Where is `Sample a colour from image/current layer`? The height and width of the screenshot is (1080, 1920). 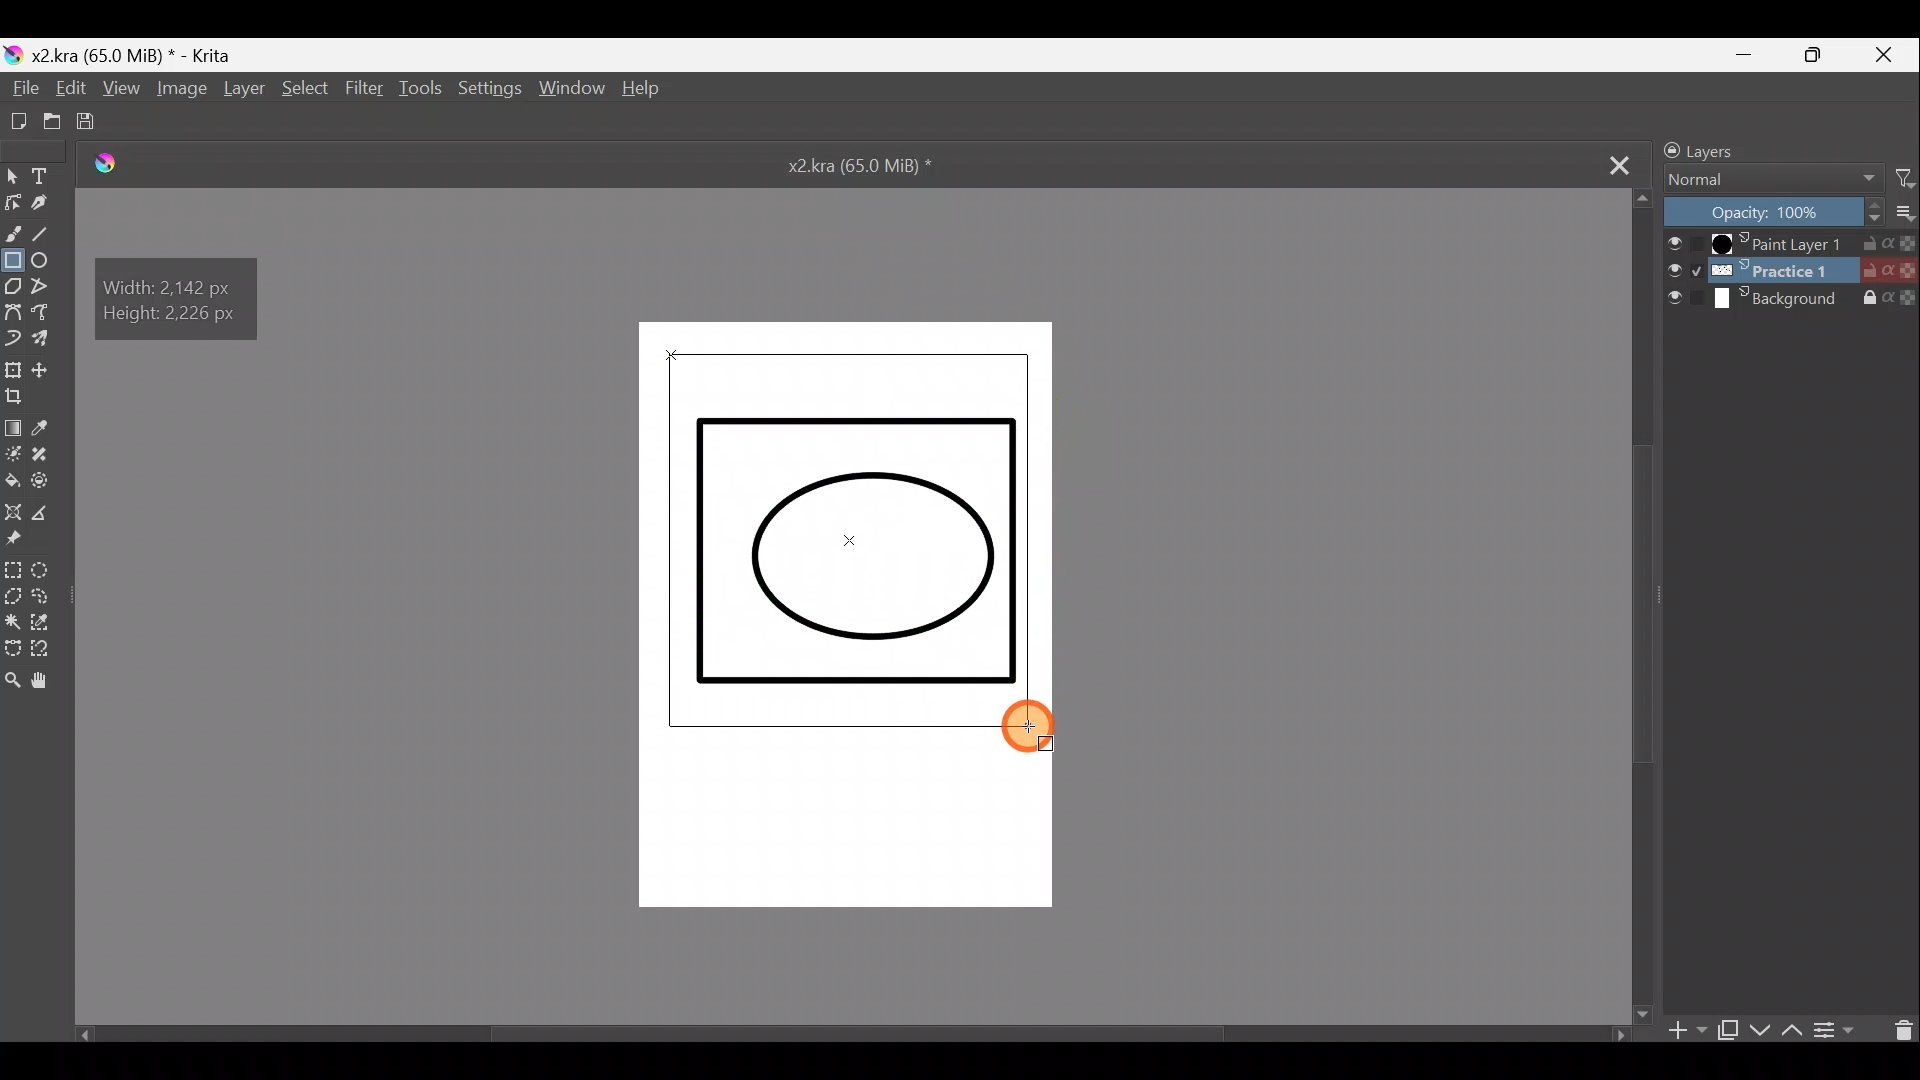 Sample a colour from image/current layer is located at coordinates (57, 428).